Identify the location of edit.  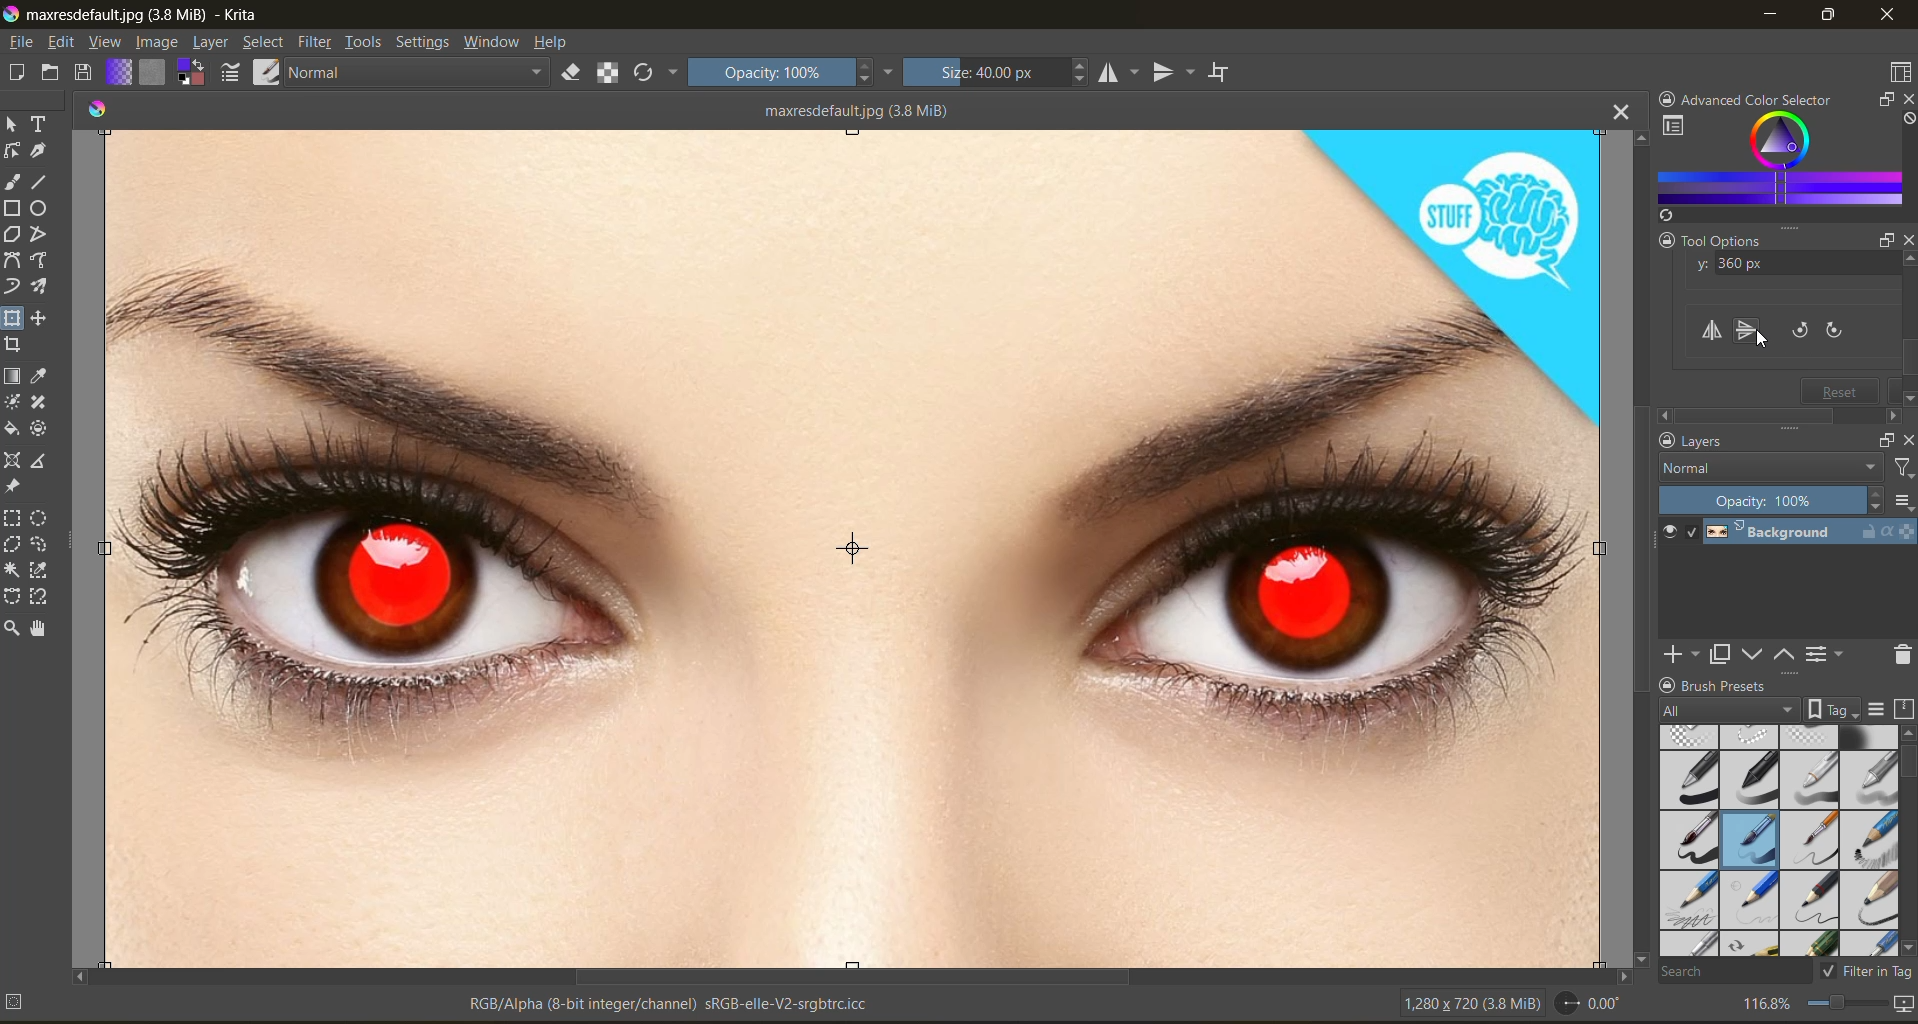
(61, 42).